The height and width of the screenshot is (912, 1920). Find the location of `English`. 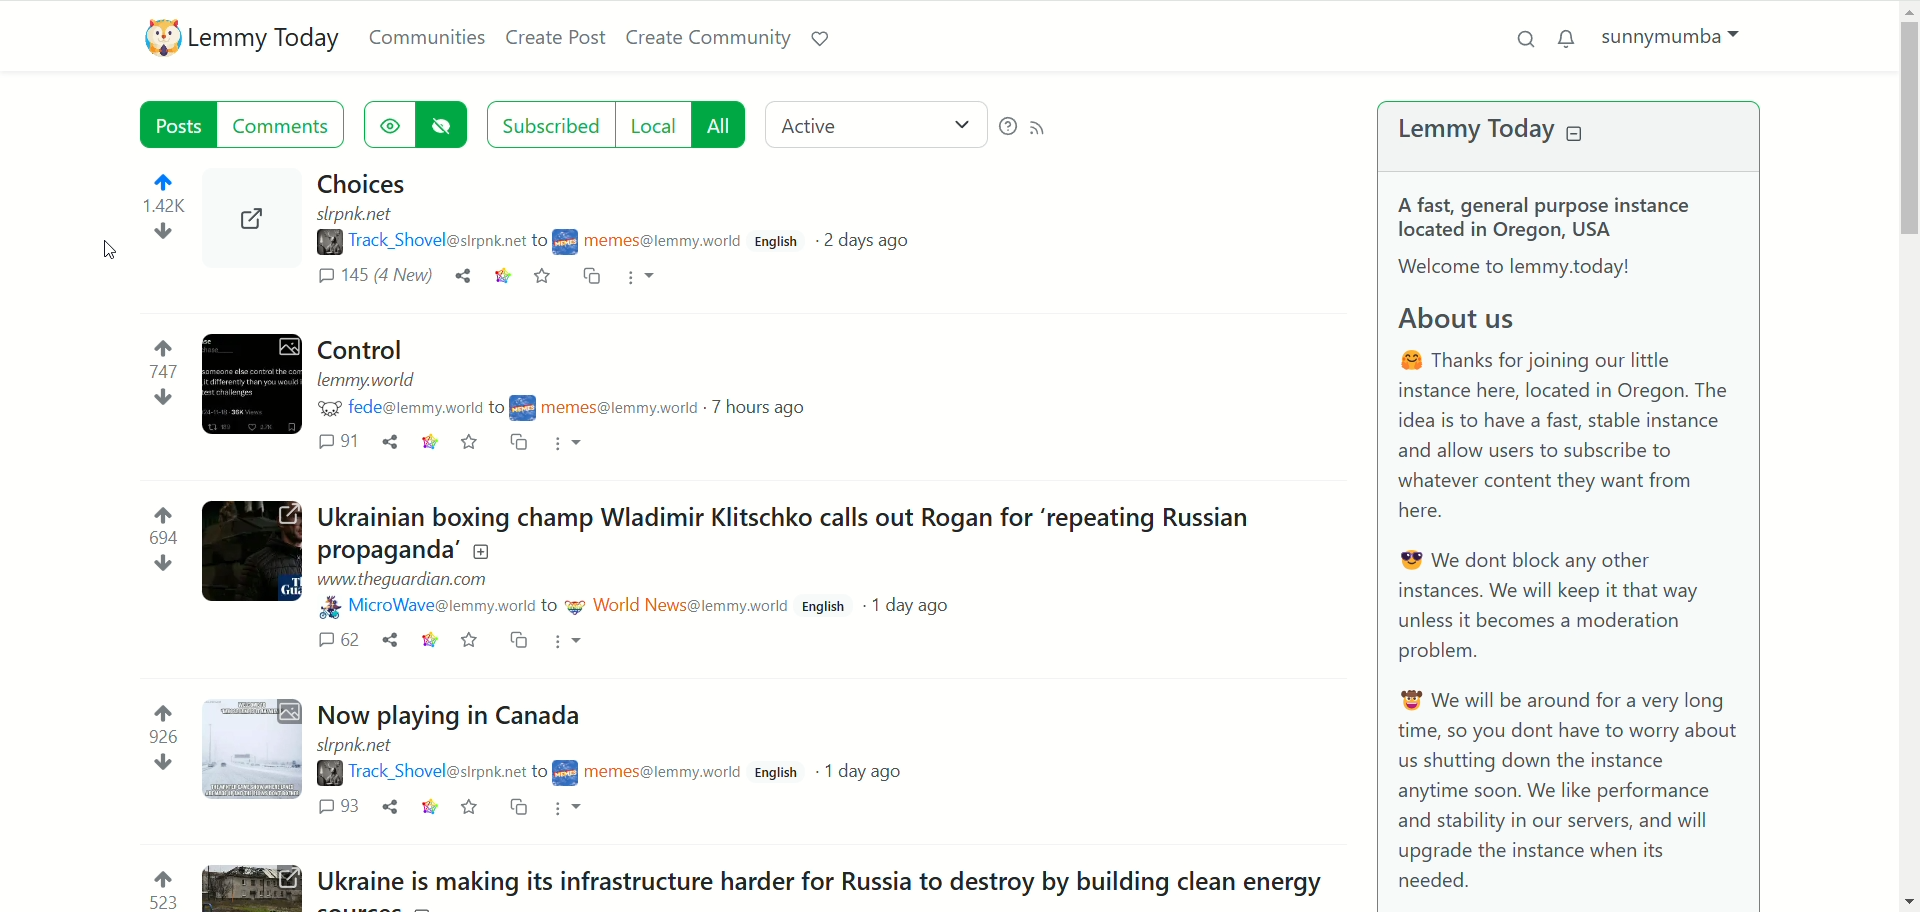

English is located at coordinates (778, 774).